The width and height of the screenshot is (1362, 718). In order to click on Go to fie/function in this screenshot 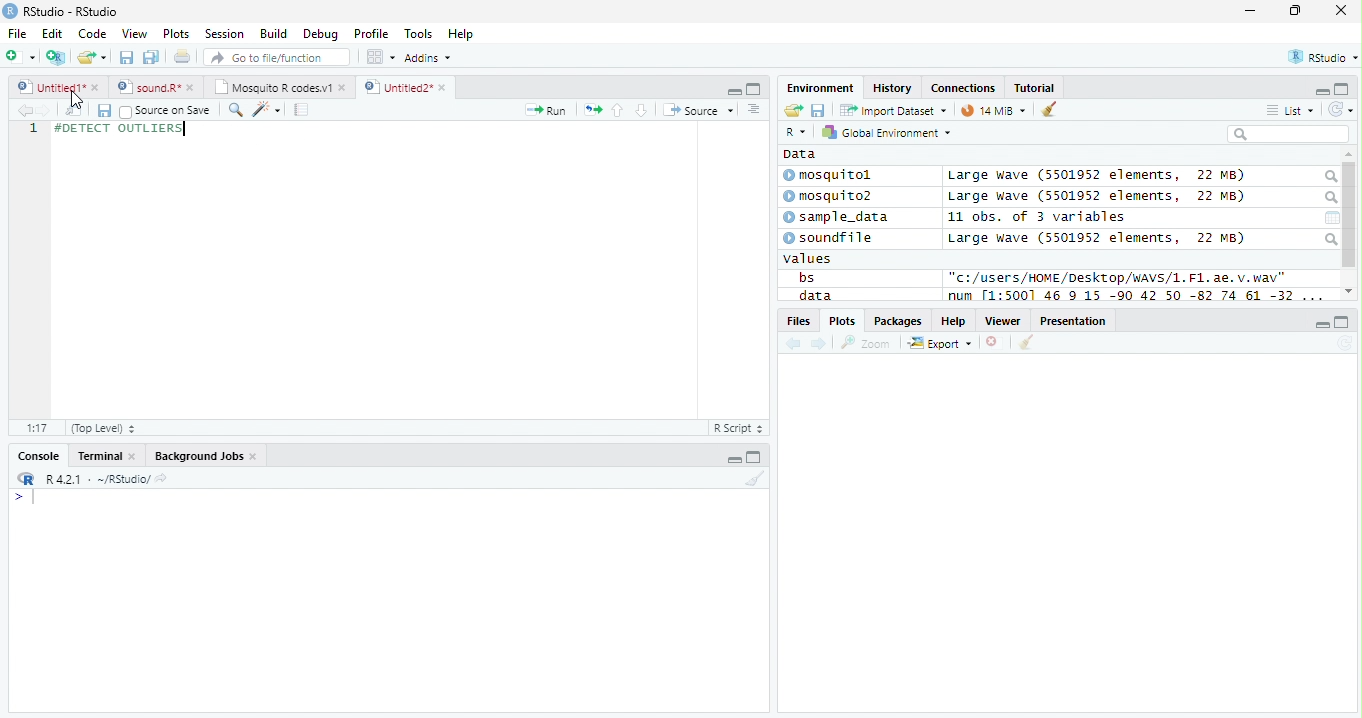, I will do `click(277, 57)`.